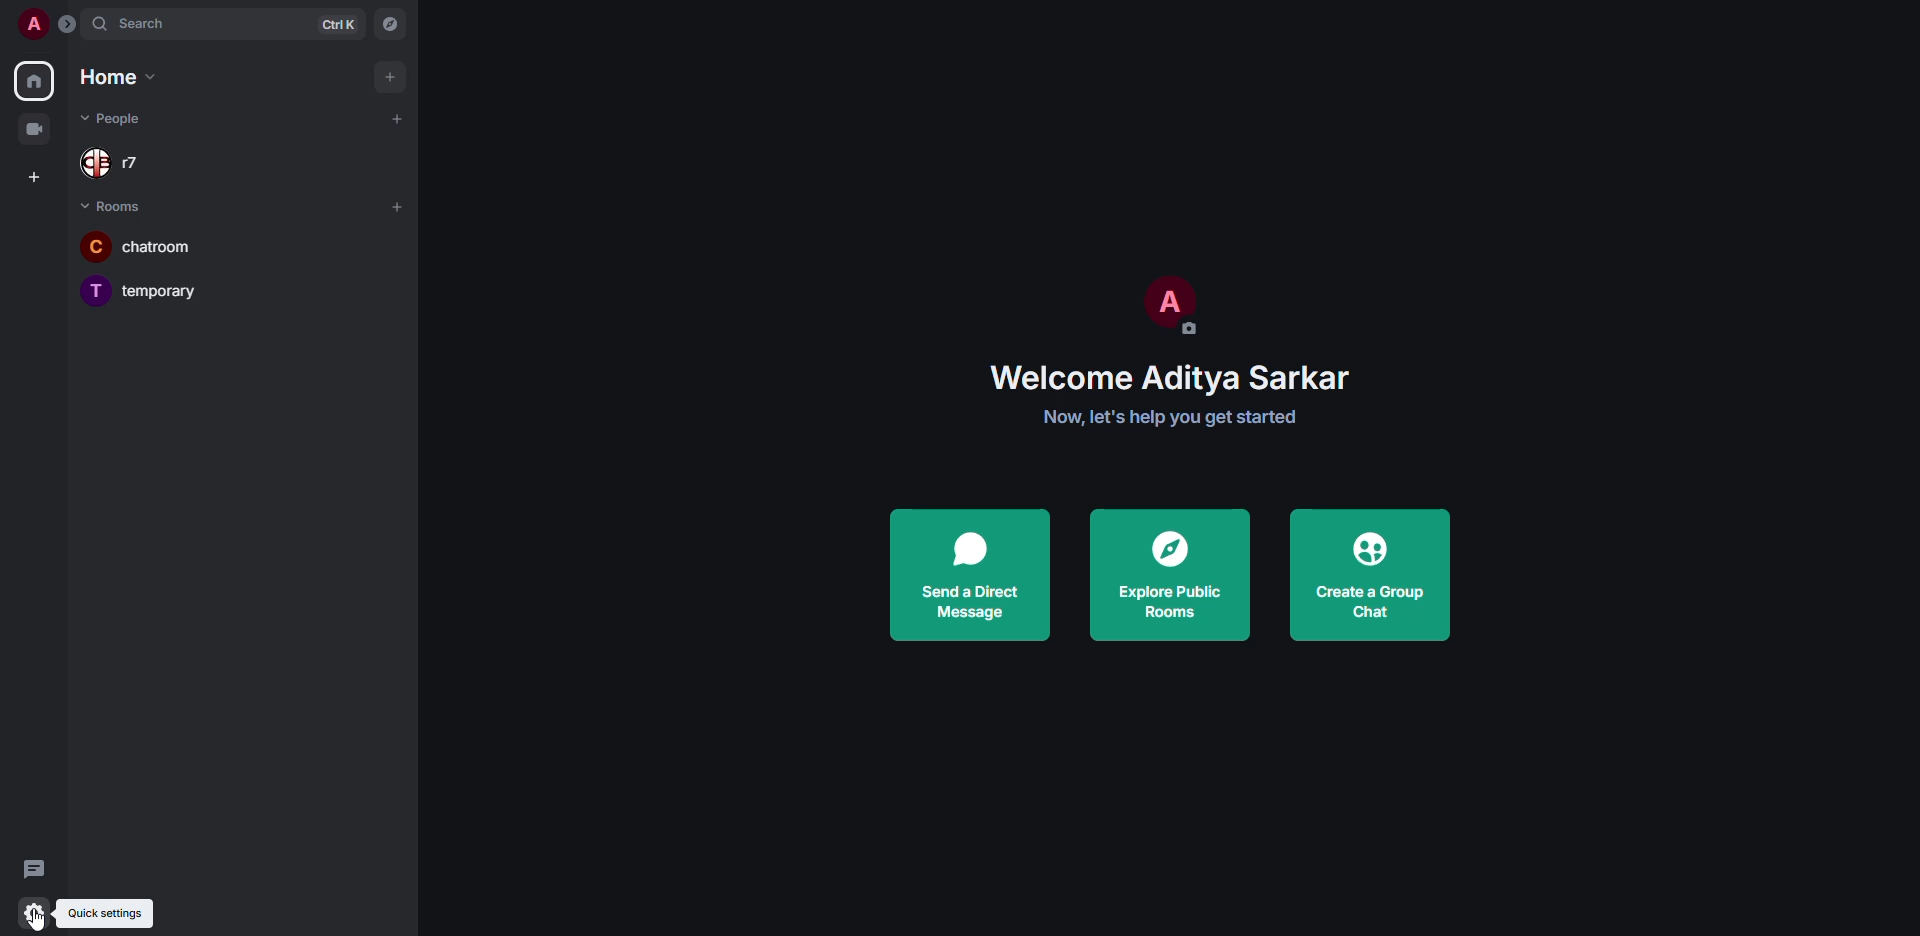 The image size is (1920, 936). I want to click on welcome, so click(1173, 376).